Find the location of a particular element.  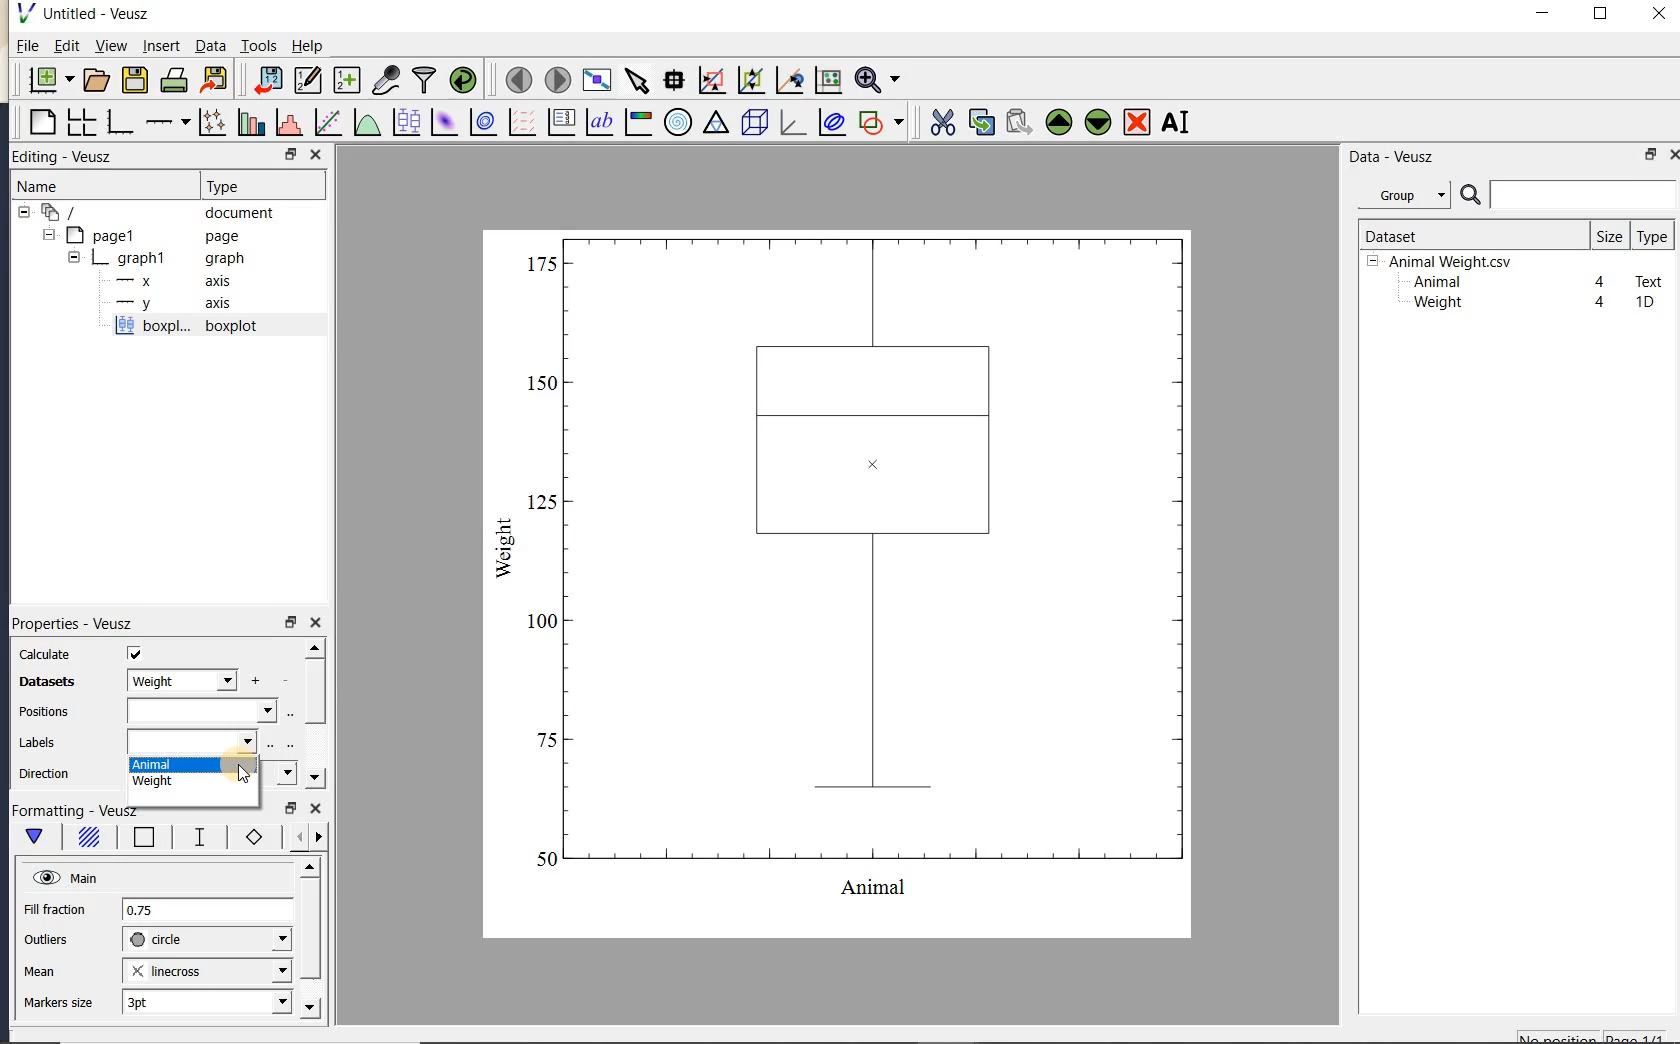

text label is located at coordinates (599, 124).